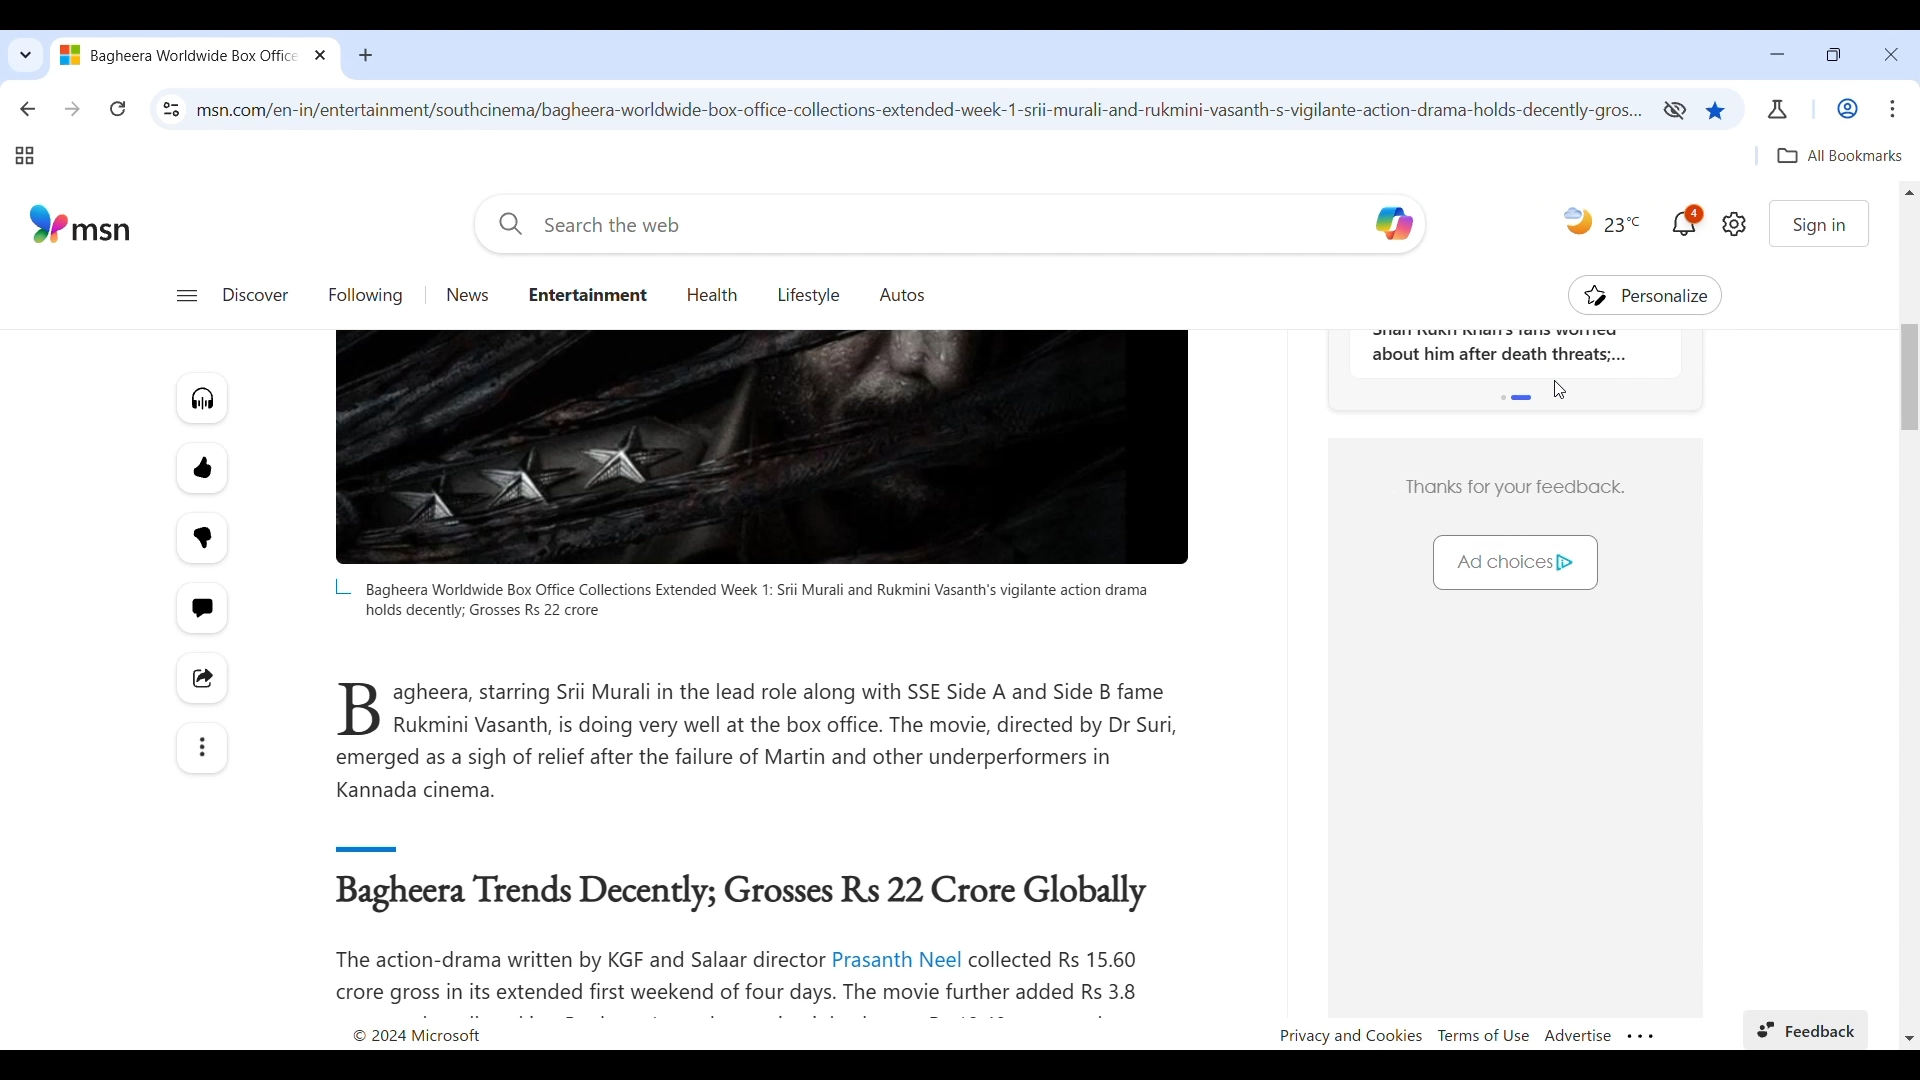 The height and width of the screenshot is (1080, 1920). Describe the element at coordinates (1777, 54) in the screenshot. I see `Minimize` at that location.